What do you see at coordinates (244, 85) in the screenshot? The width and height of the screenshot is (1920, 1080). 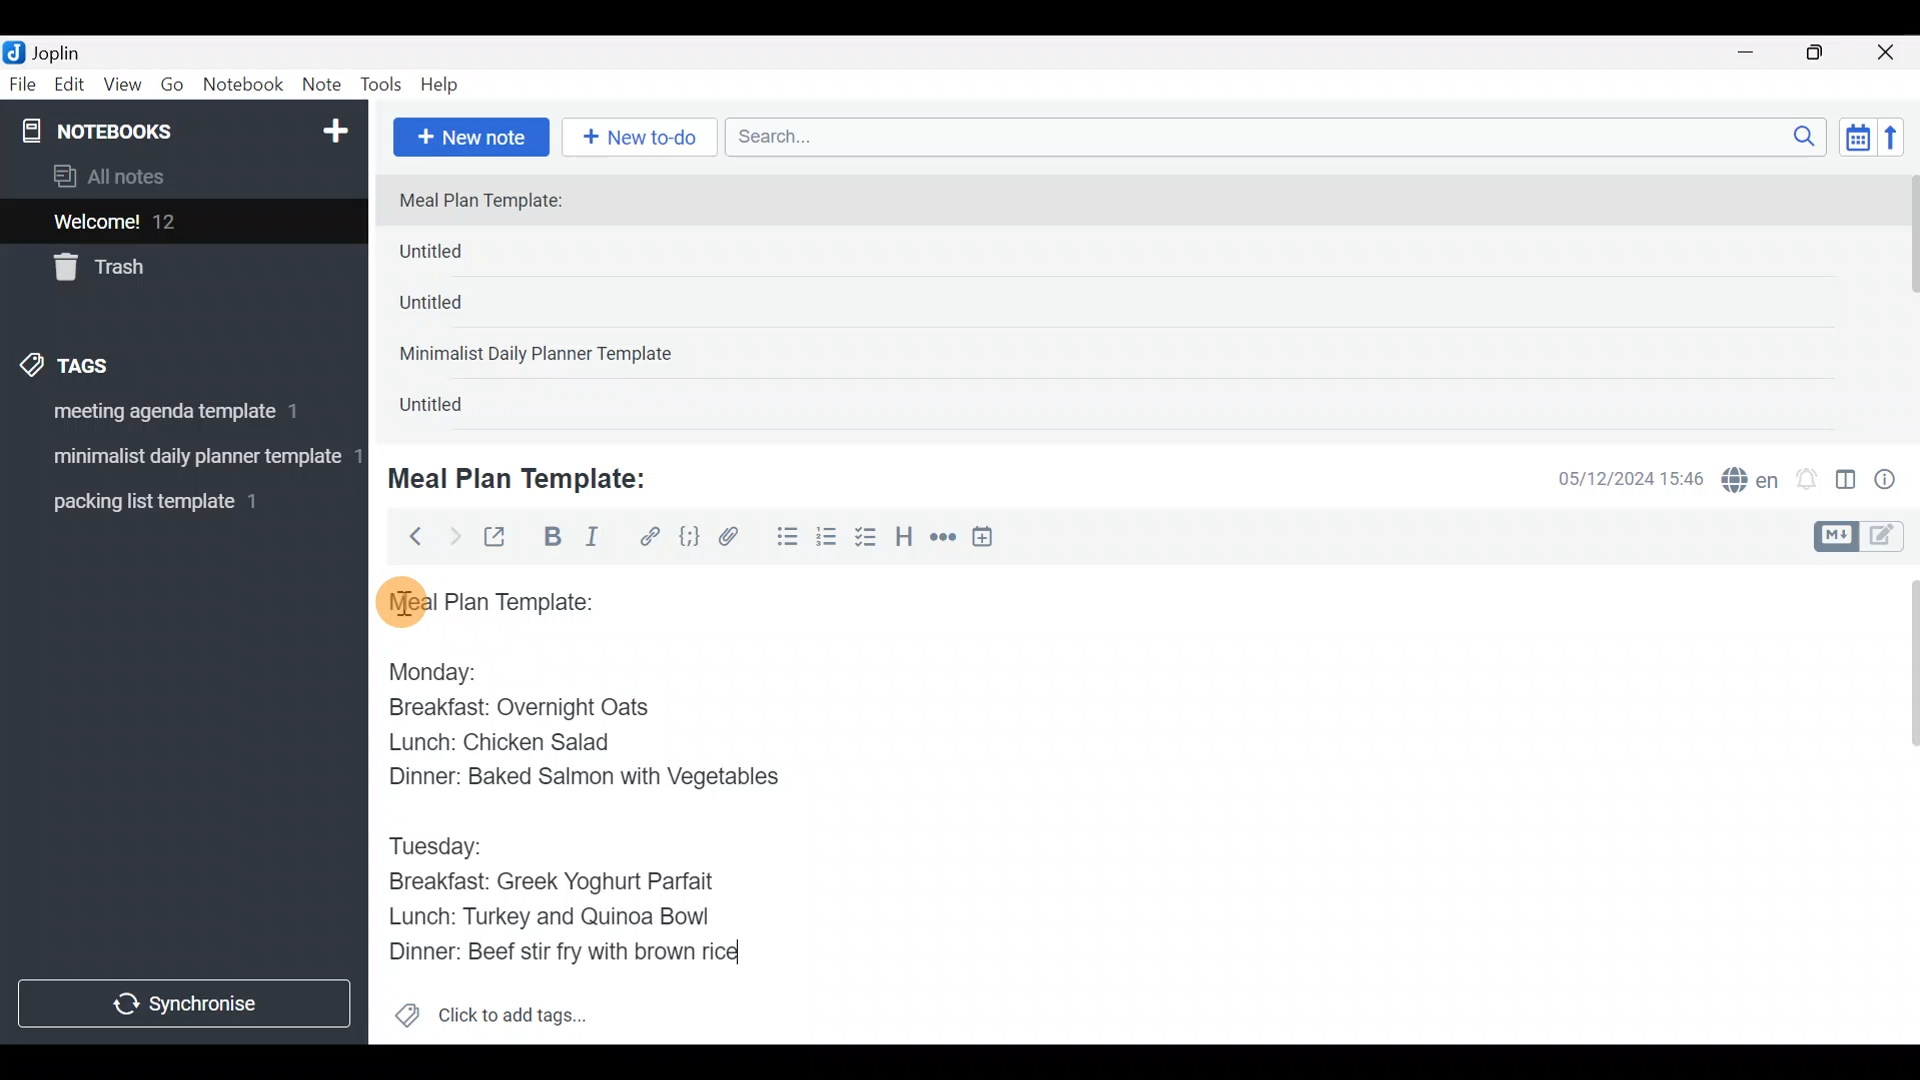 I see `Notebook` at bounding box center [244, 85].